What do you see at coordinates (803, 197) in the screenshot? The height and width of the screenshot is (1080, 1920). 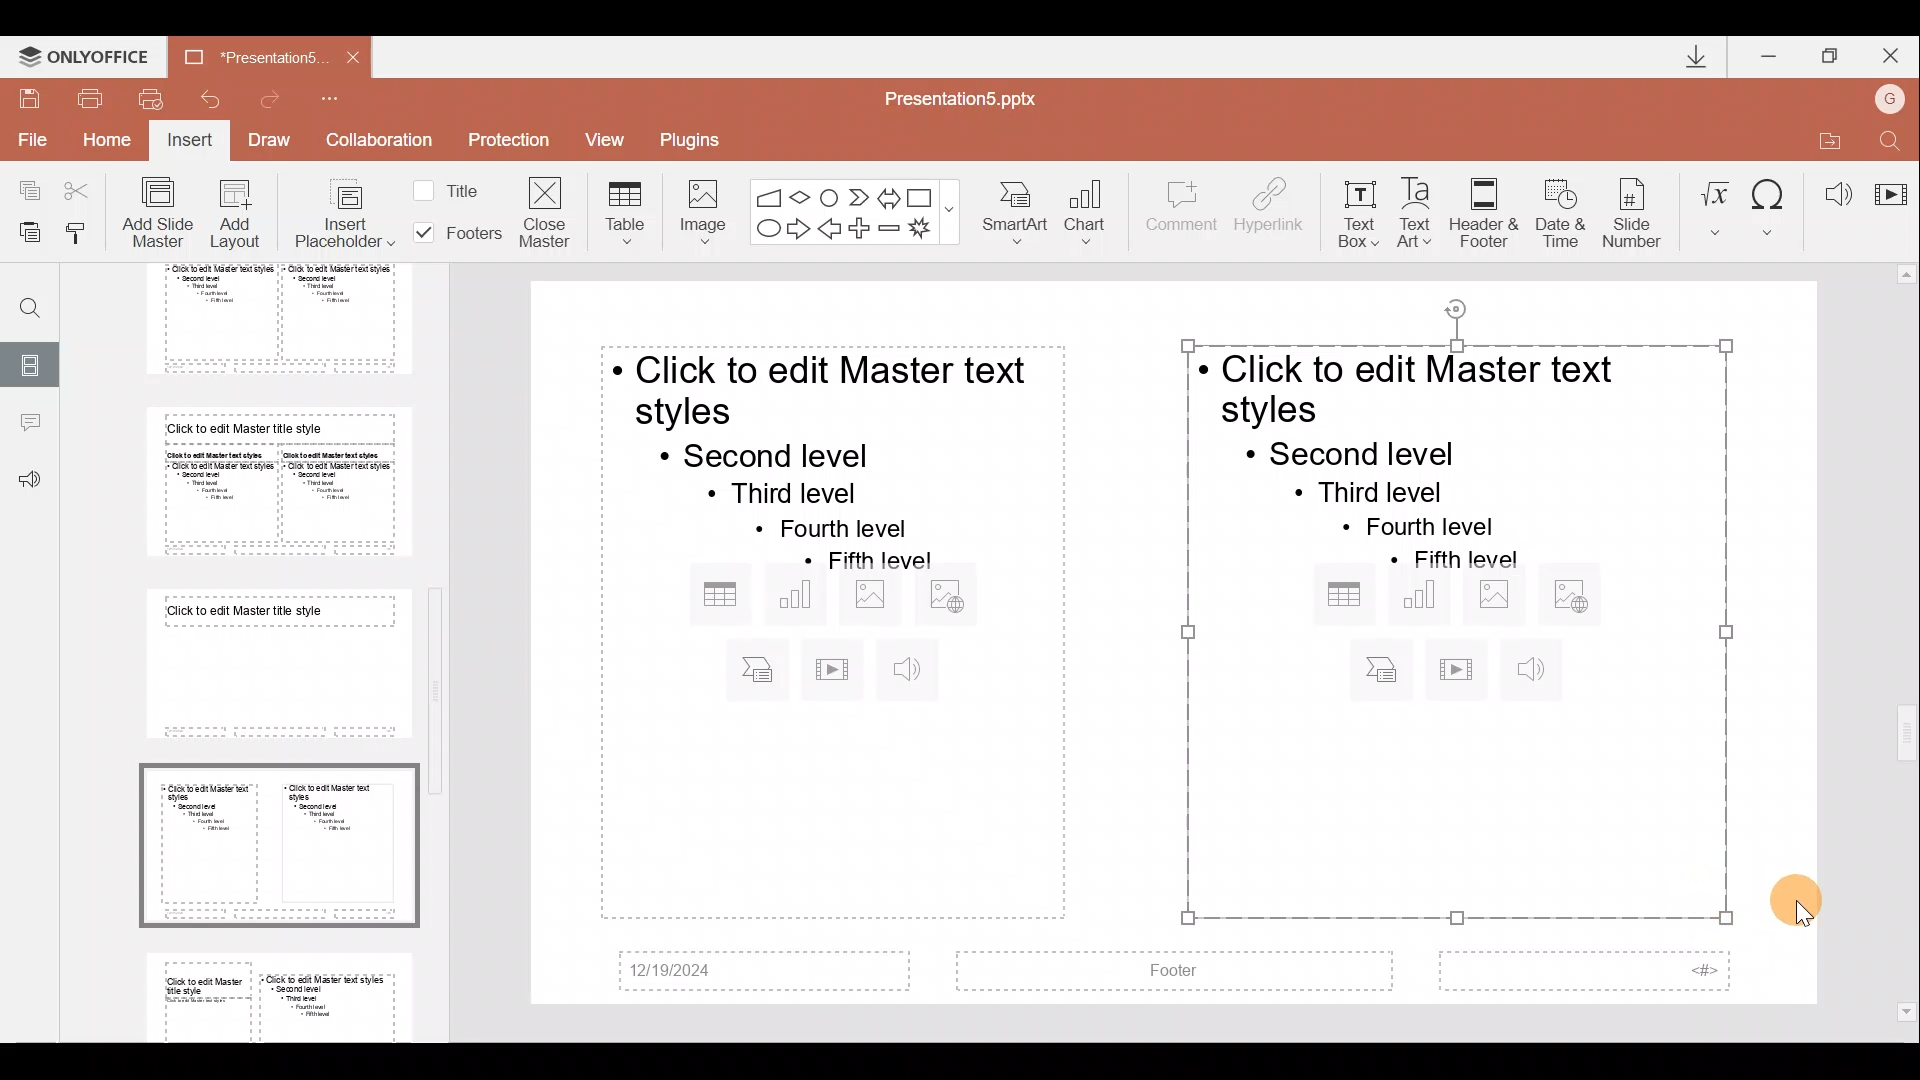 I see `Flow chart-decision` at bounding box center [803, 197].